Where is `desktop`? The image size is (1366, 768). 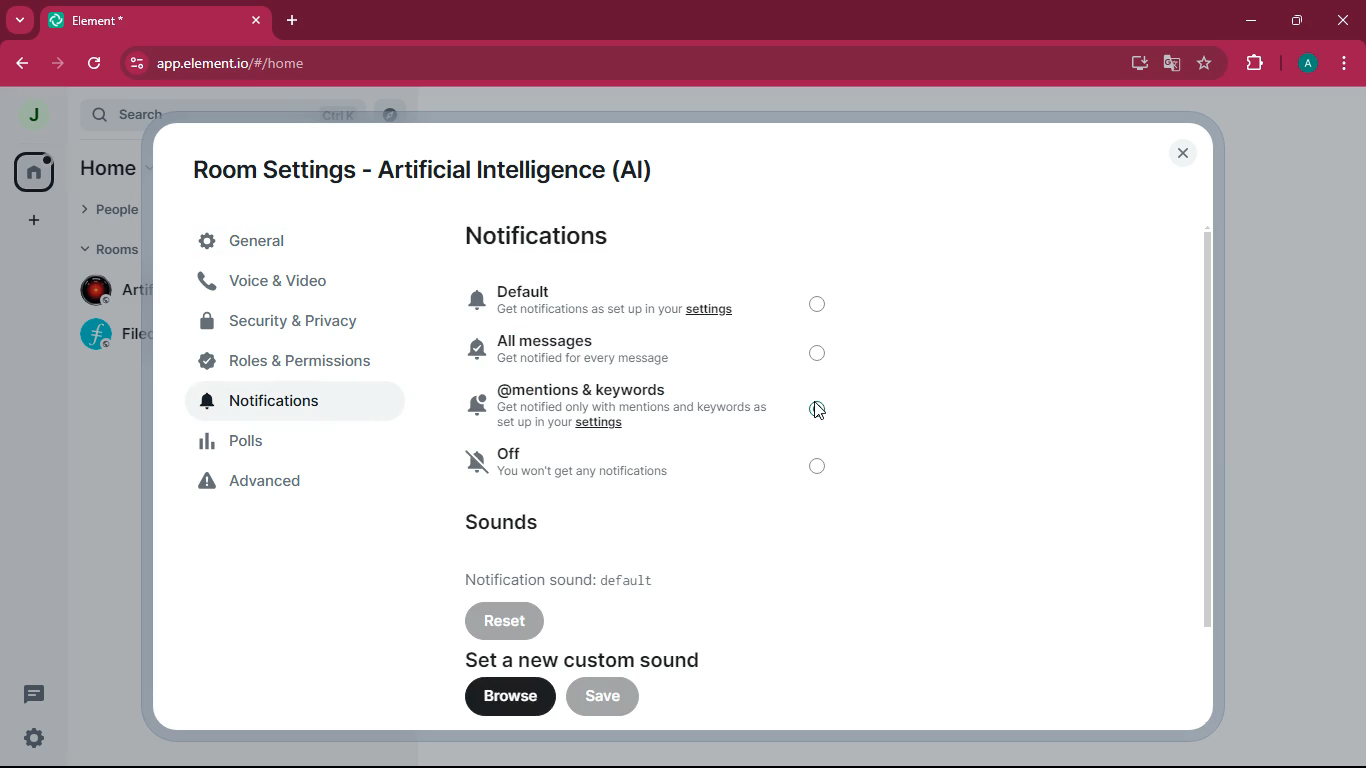
desktop is located at coordinates (1134, 63).